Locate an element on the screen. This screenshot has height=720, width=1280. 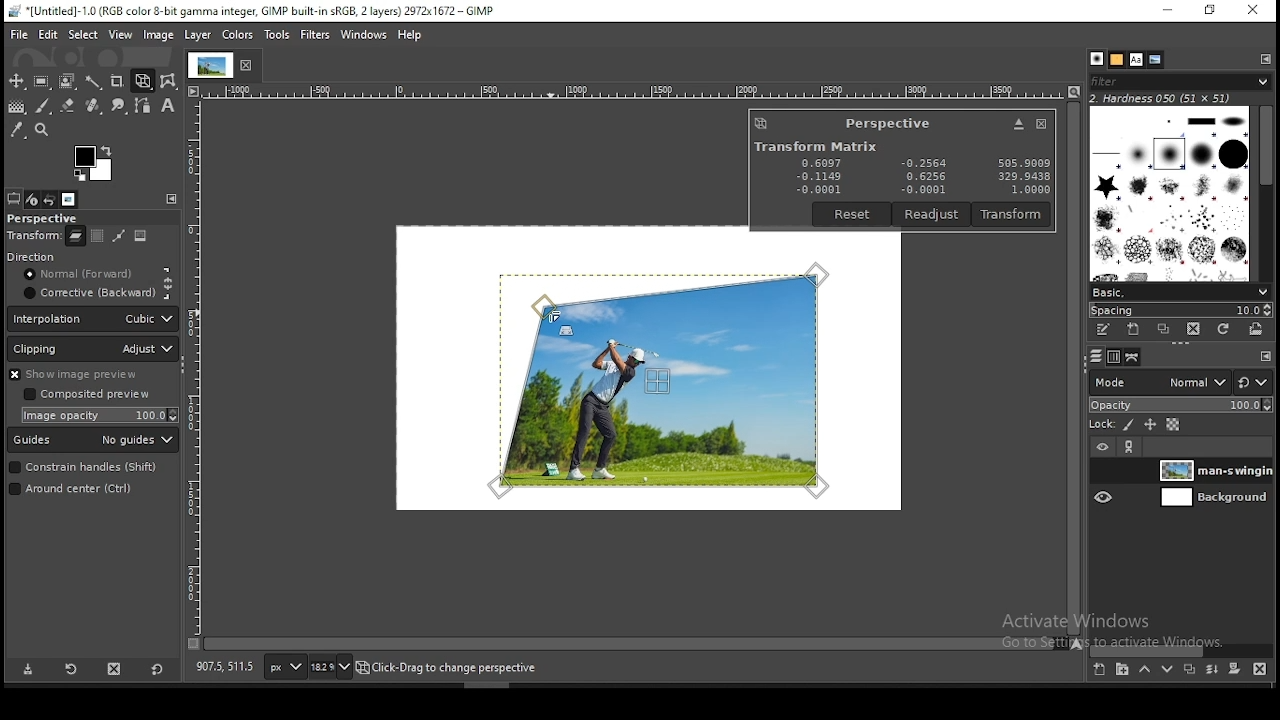
move layer is located at coordinates (97, 236).